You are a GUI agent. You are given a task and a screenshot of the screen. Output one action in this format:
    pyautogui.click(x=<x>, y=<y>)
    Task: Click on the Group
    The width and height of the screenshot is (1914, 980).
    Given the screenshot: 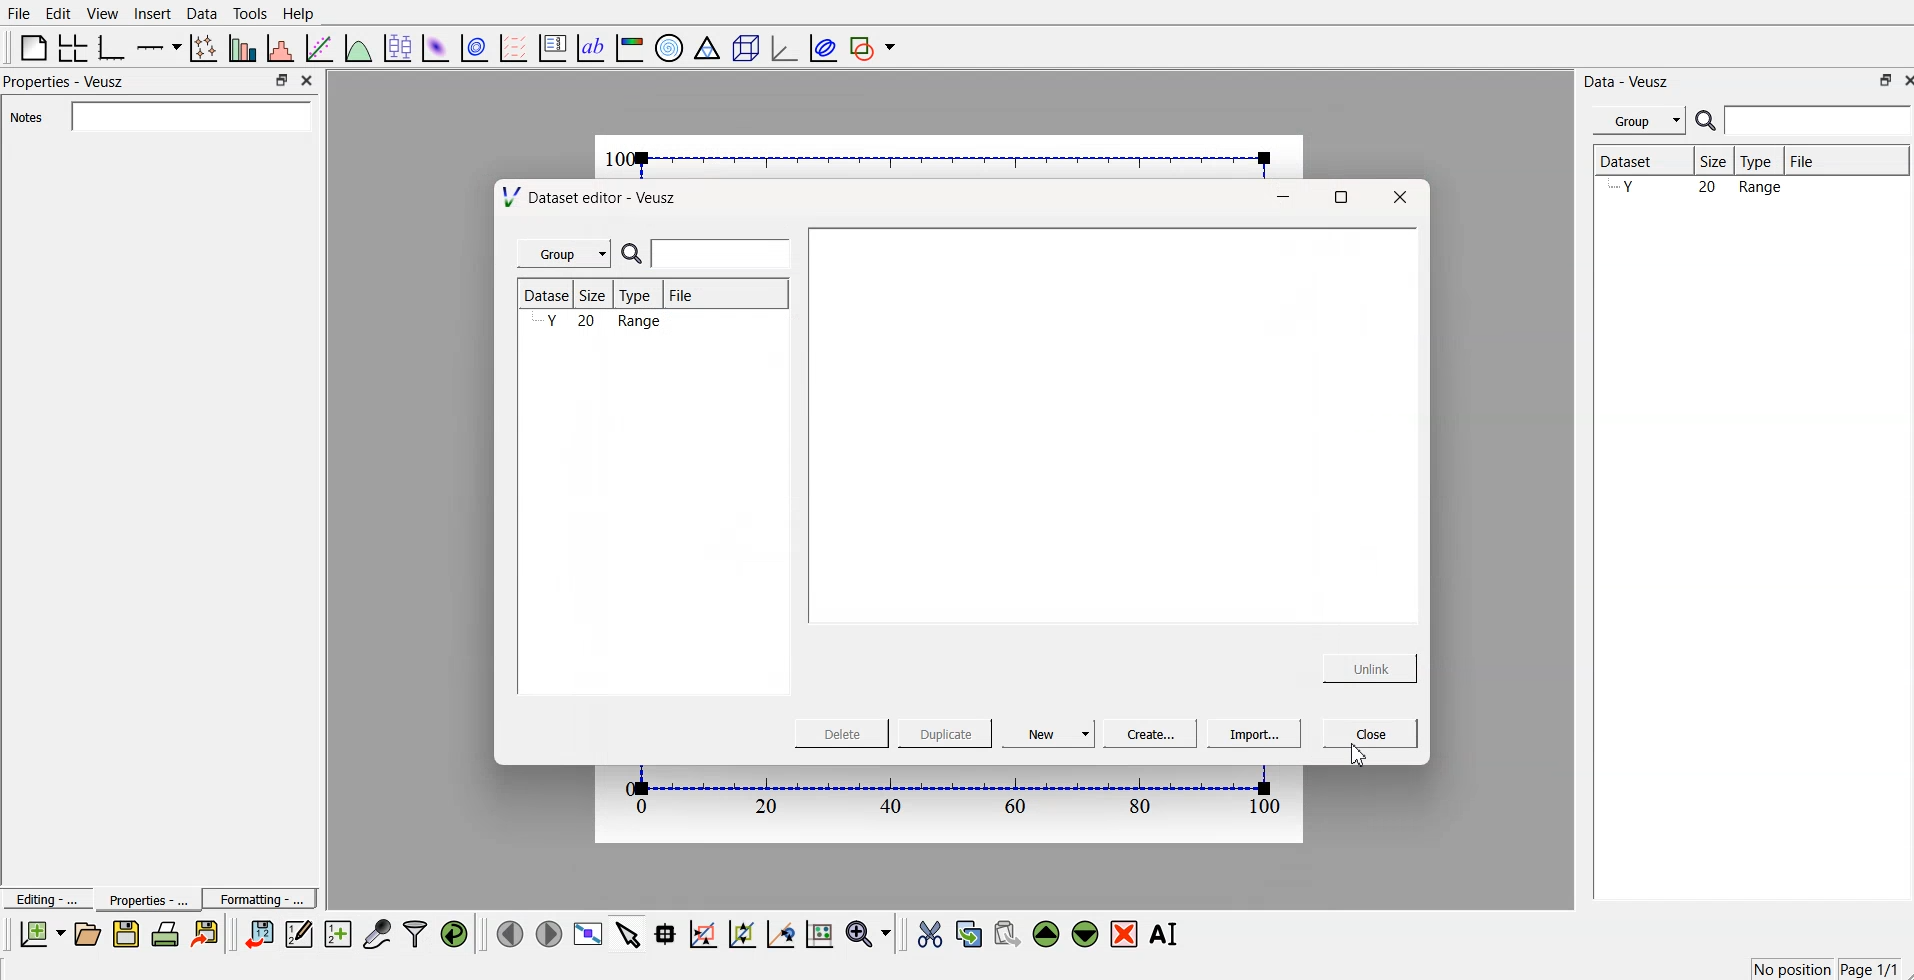 What is the action you would take?
    pyautogui.click(x=564, y=252)
    